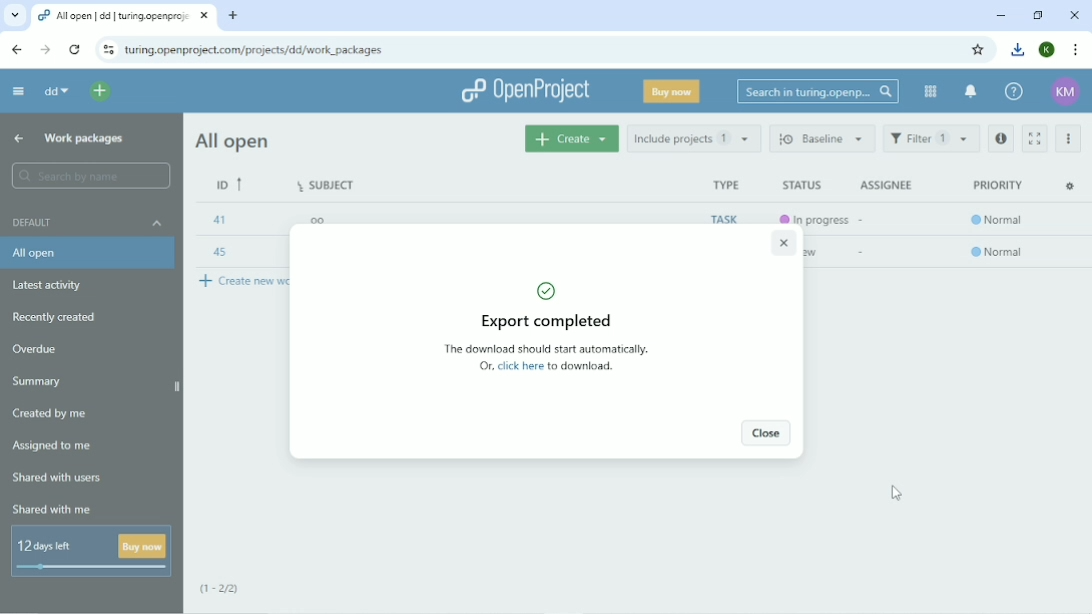 Image resolution: width=1092 pixels, height=614 pixels. What do you see at coordinates (1033, 138) in the screenshot?
I see `Activate zen mode` at bounding box center [1033, 138].